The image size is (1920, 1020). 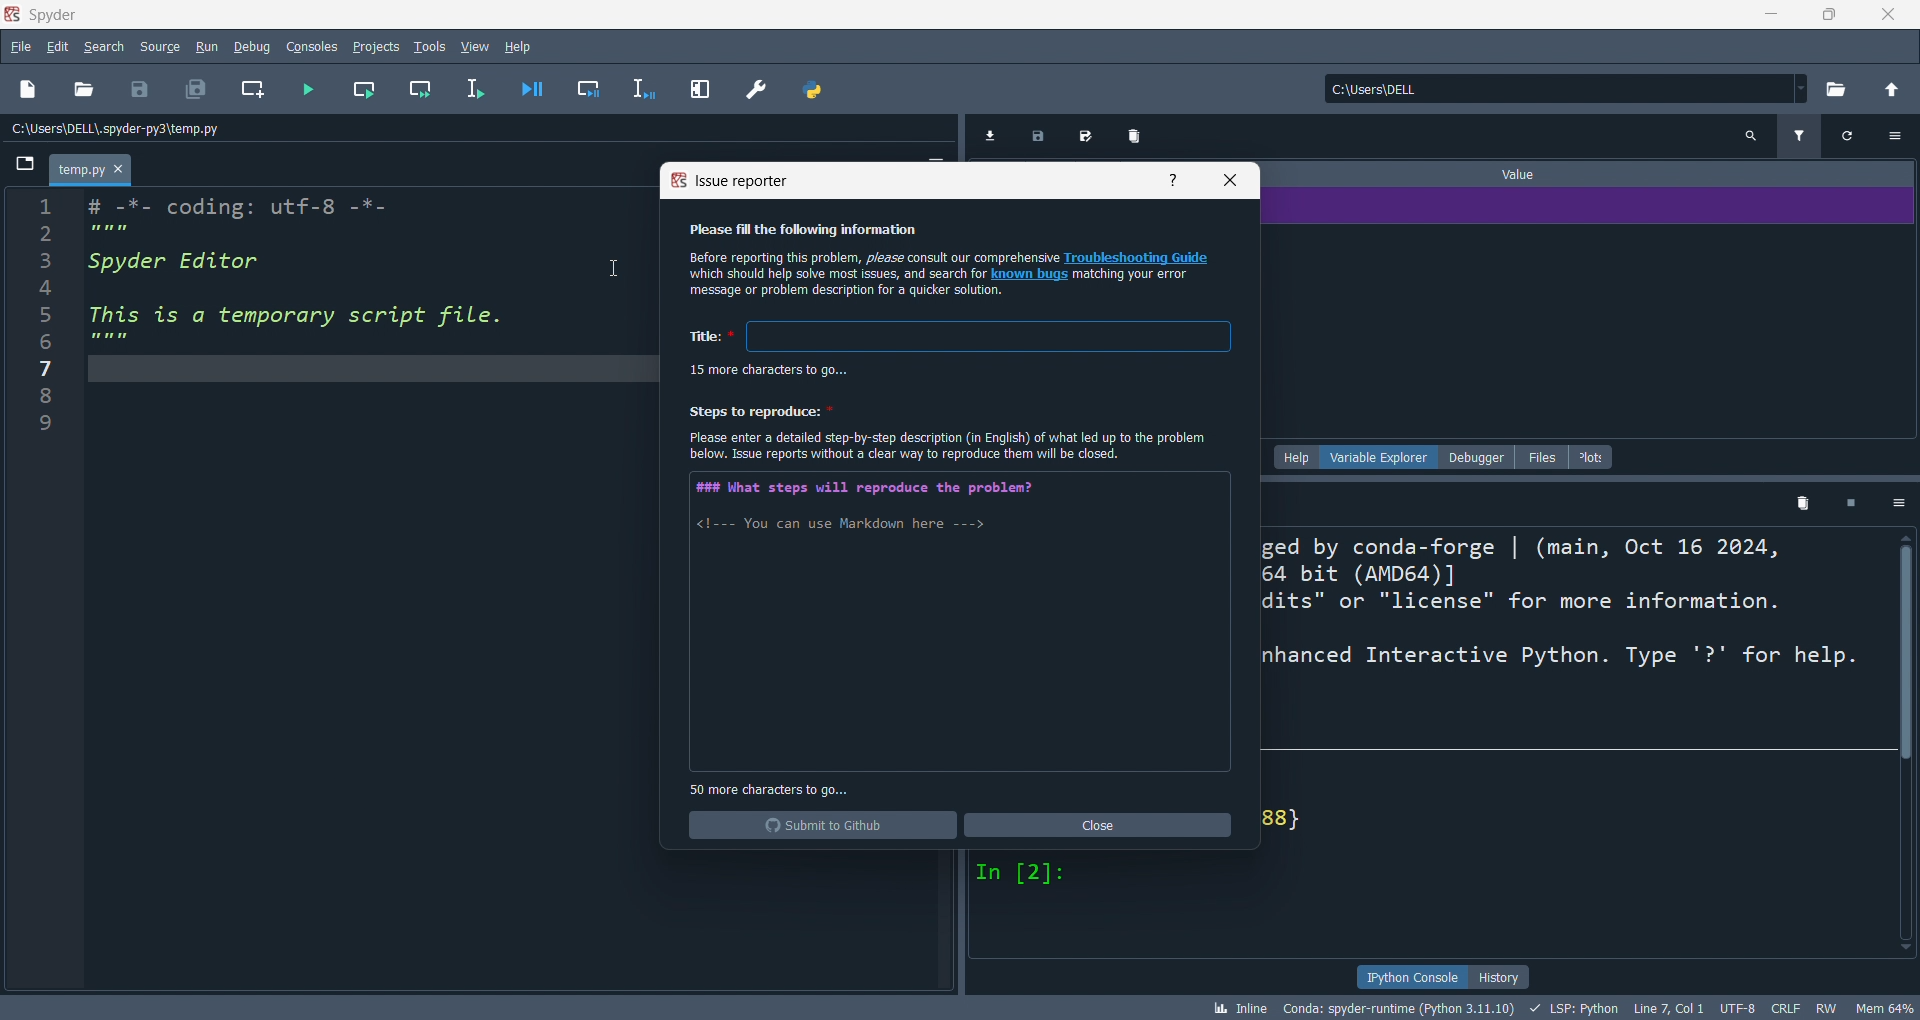 What do you see at coordinates (1850, 501) in the screenshot?
I see `Pause ` at bounding box center [1850, 501].